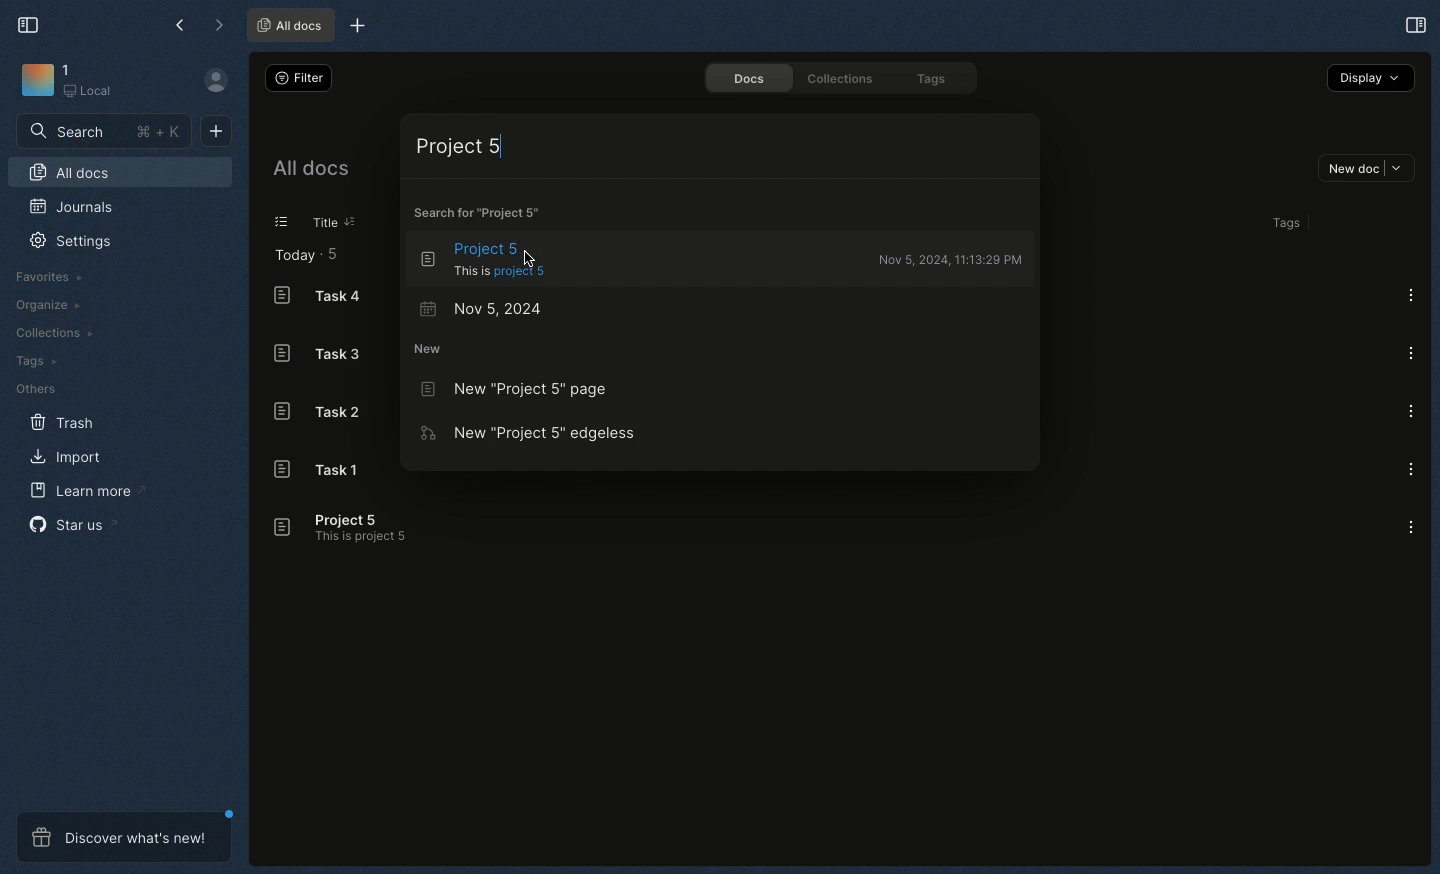 This screenshot has height=874, width=1440. What do you see at coordinates (481, 213) in the screenshot?
I see `Search for Project 5` at bounding box center [481, 213].